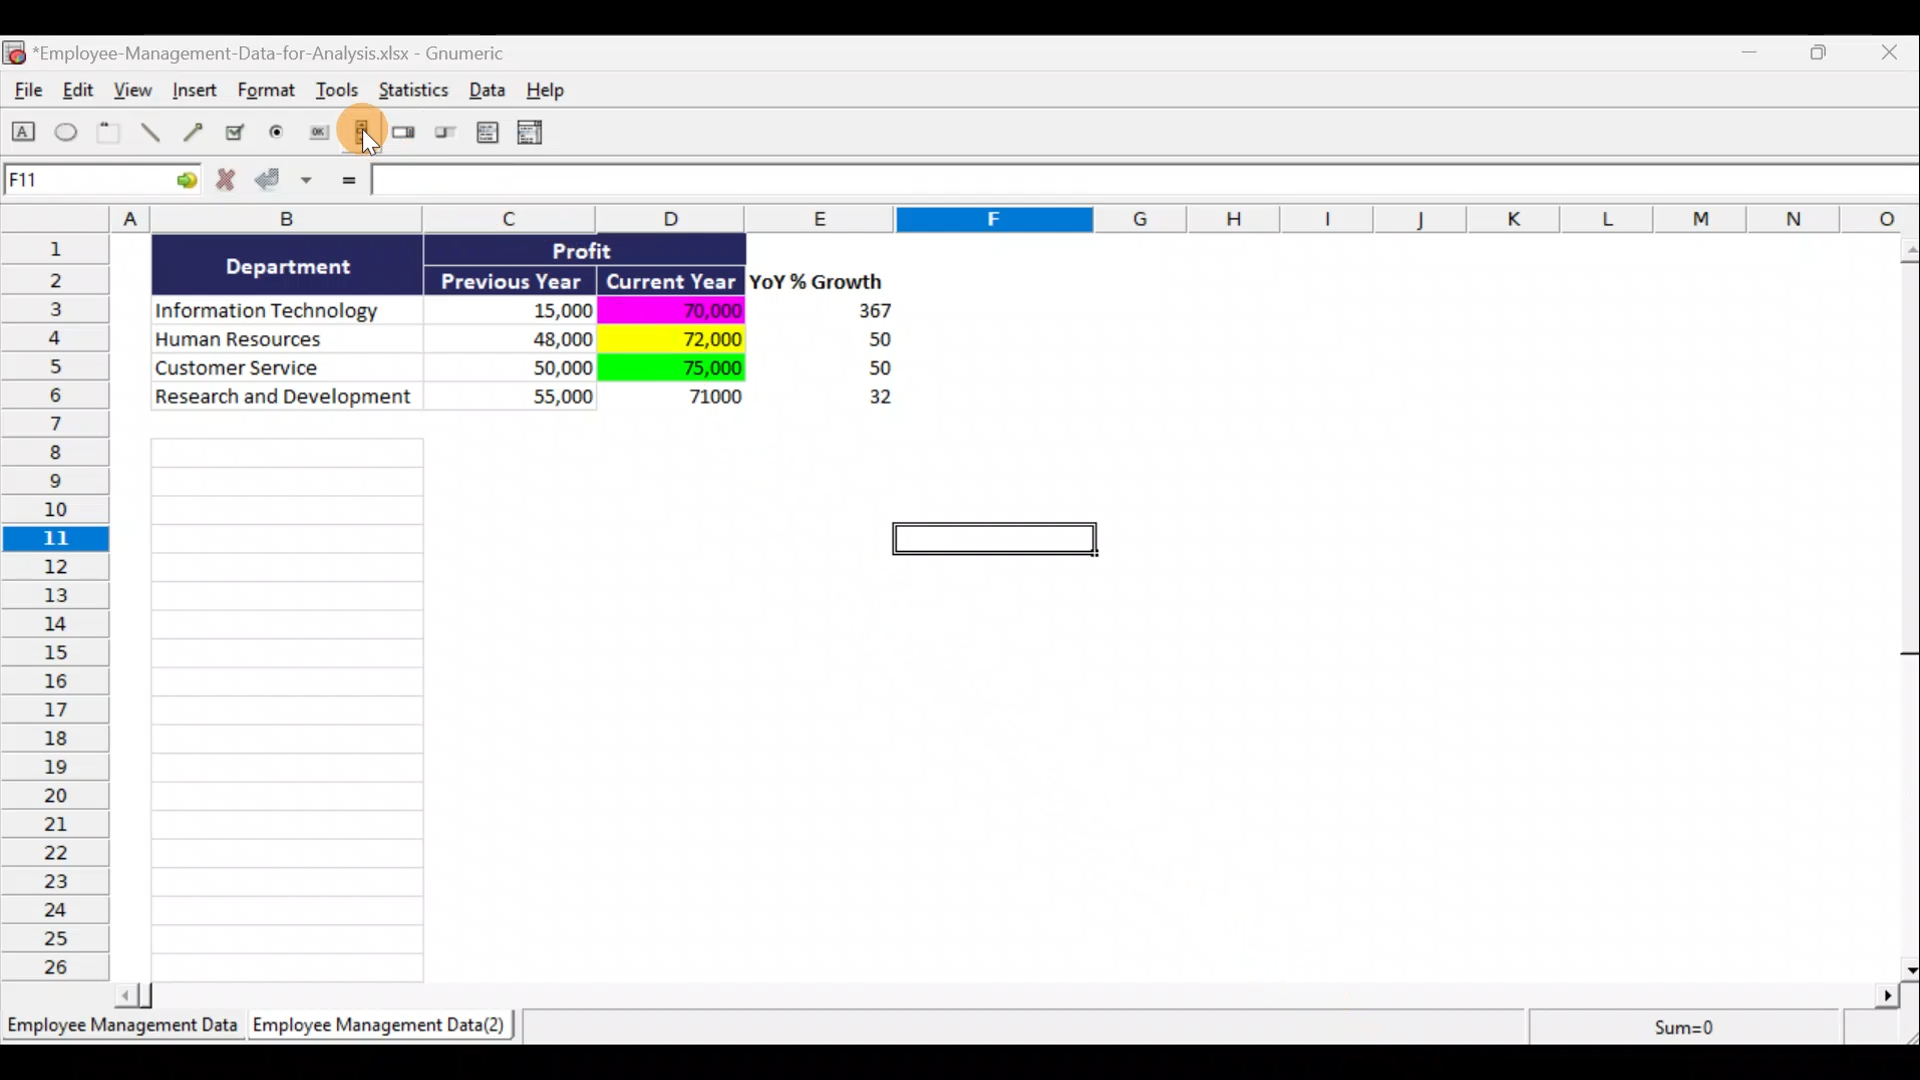 This screenshot has height=1080, width=1920. I want to click on File, so click(24, 94).